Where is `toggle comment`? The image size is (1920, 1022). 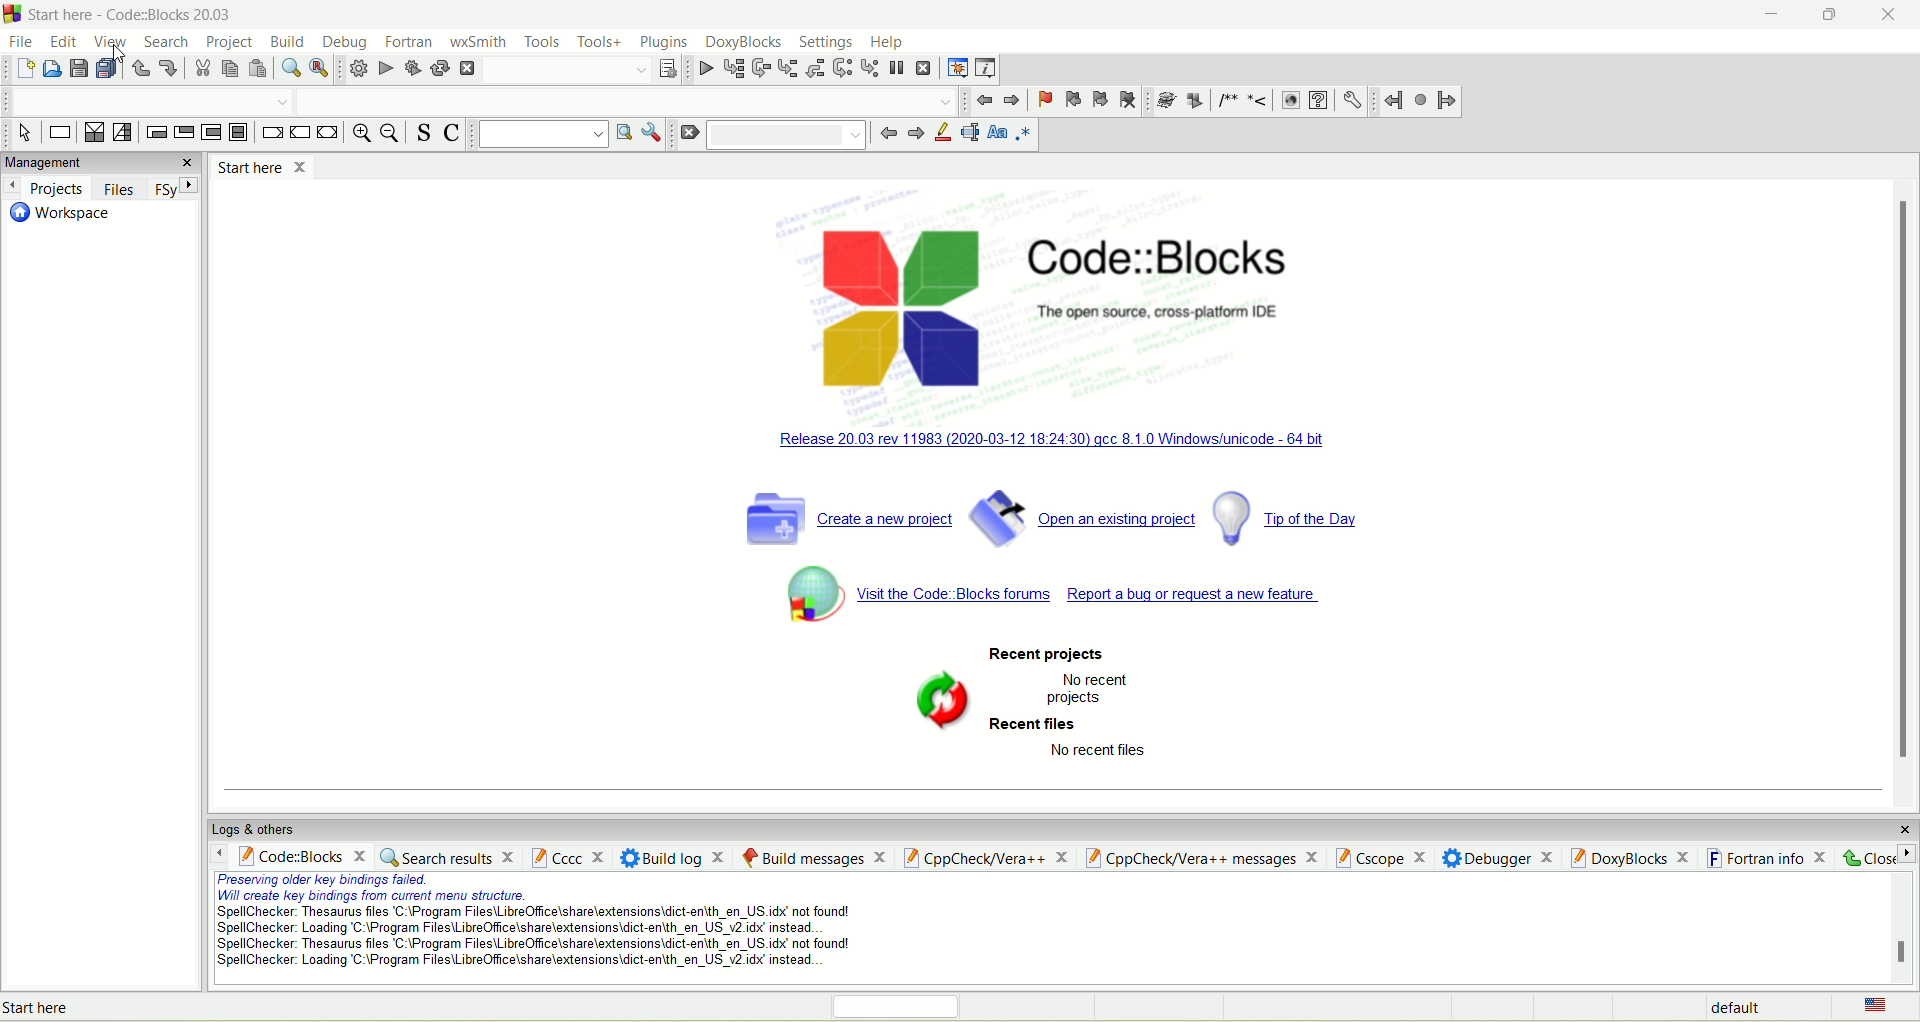
toggle comment is located at coordinates (454, 137).